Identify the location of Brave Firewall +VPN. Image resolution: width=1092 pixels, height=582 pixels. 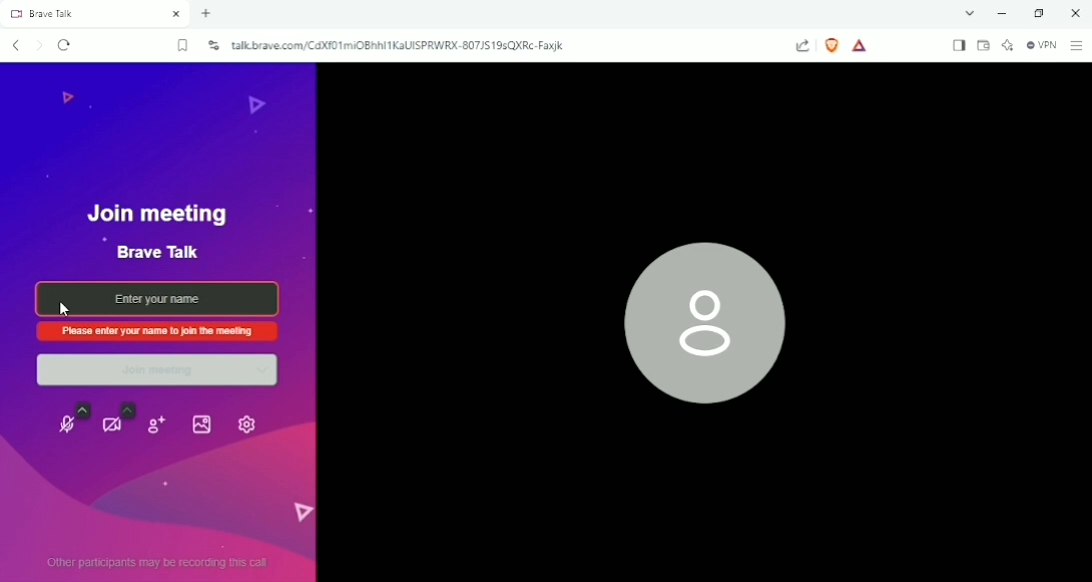
(1042, 45).